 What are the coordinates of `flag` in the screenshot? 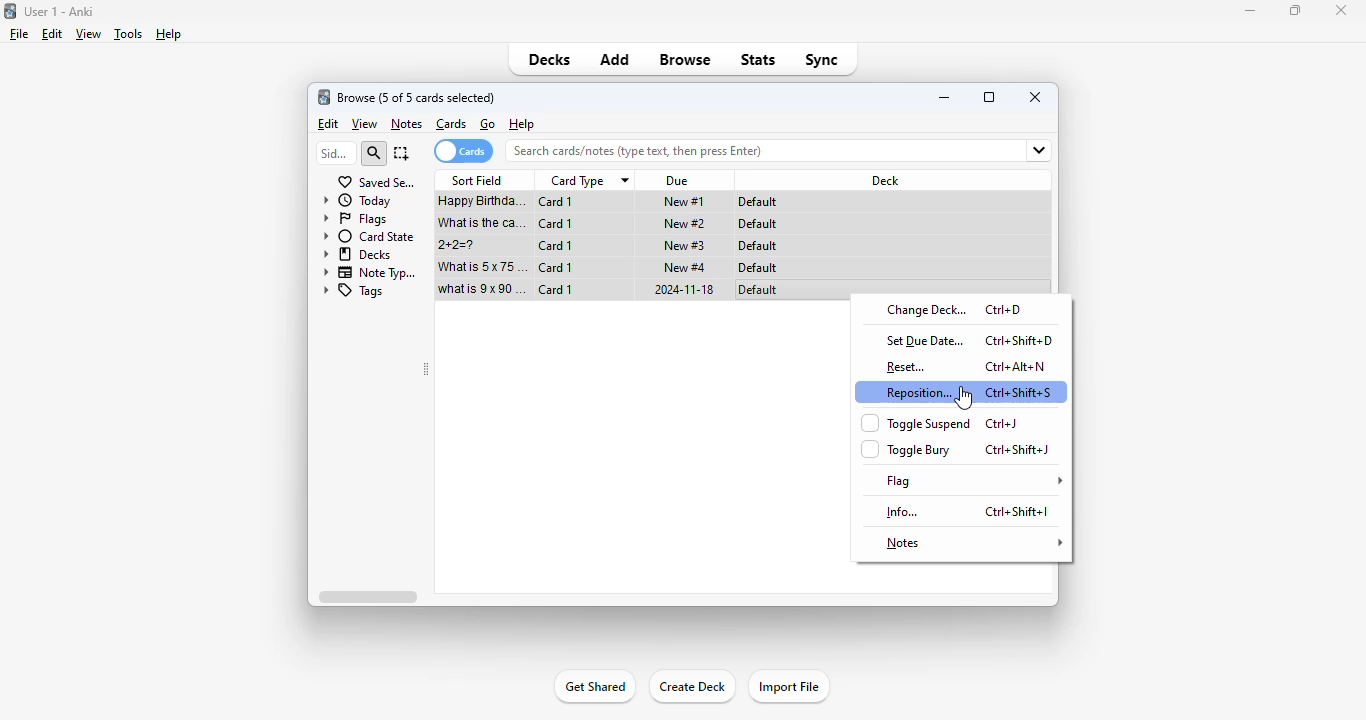 It's located at (972, 481).